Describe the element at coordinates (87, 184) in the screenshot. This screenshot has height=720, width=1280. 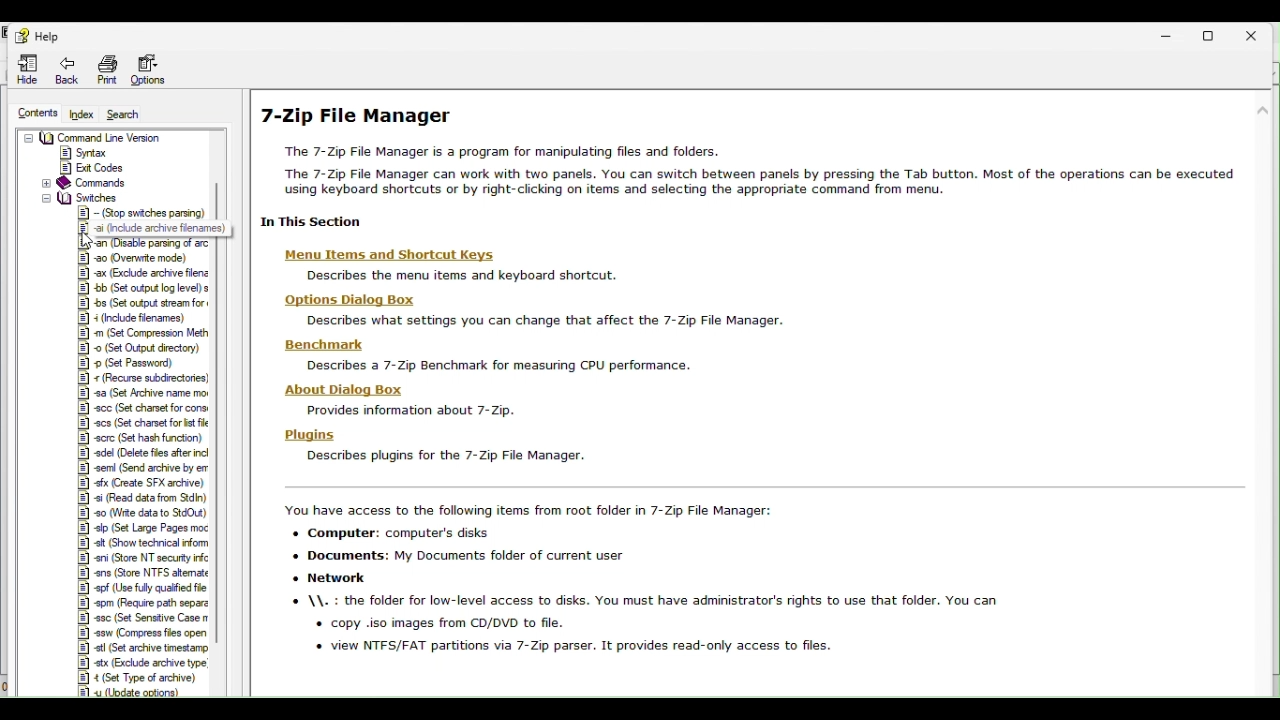
I see `Commands` at that location.